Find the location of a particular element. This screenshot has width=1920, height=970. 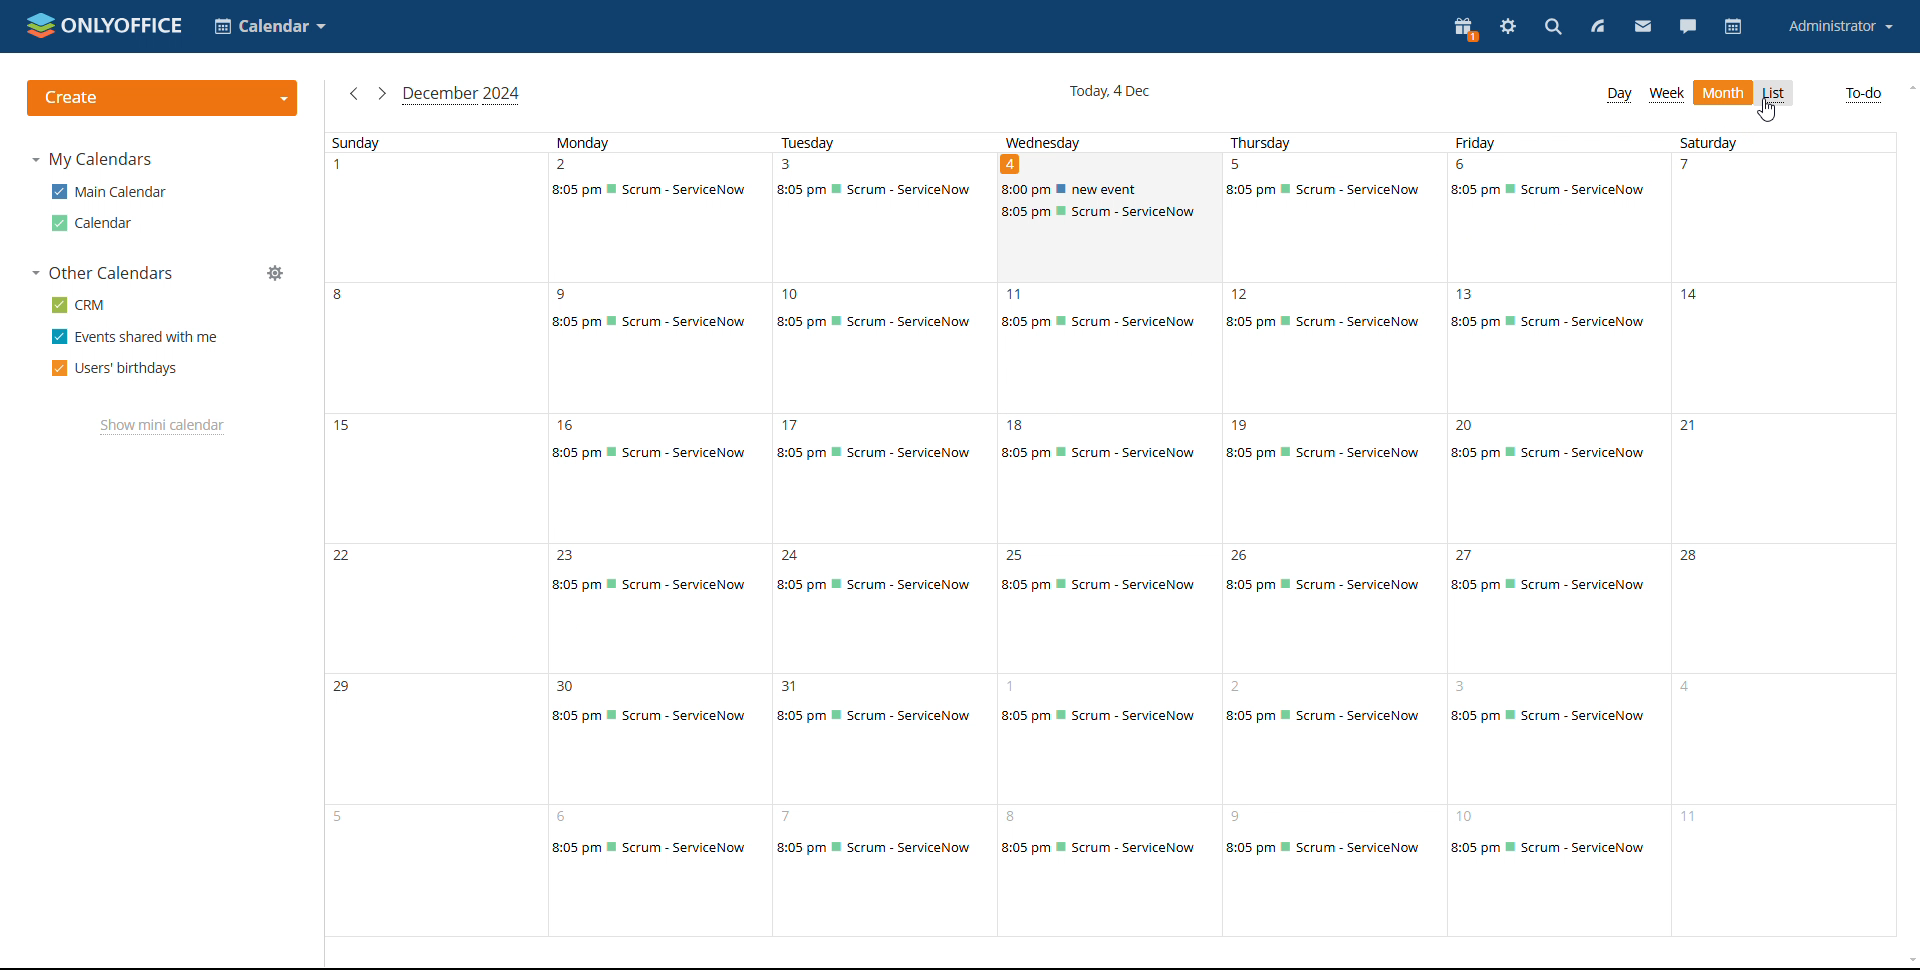

sunday is located at coordinates (418, 141).